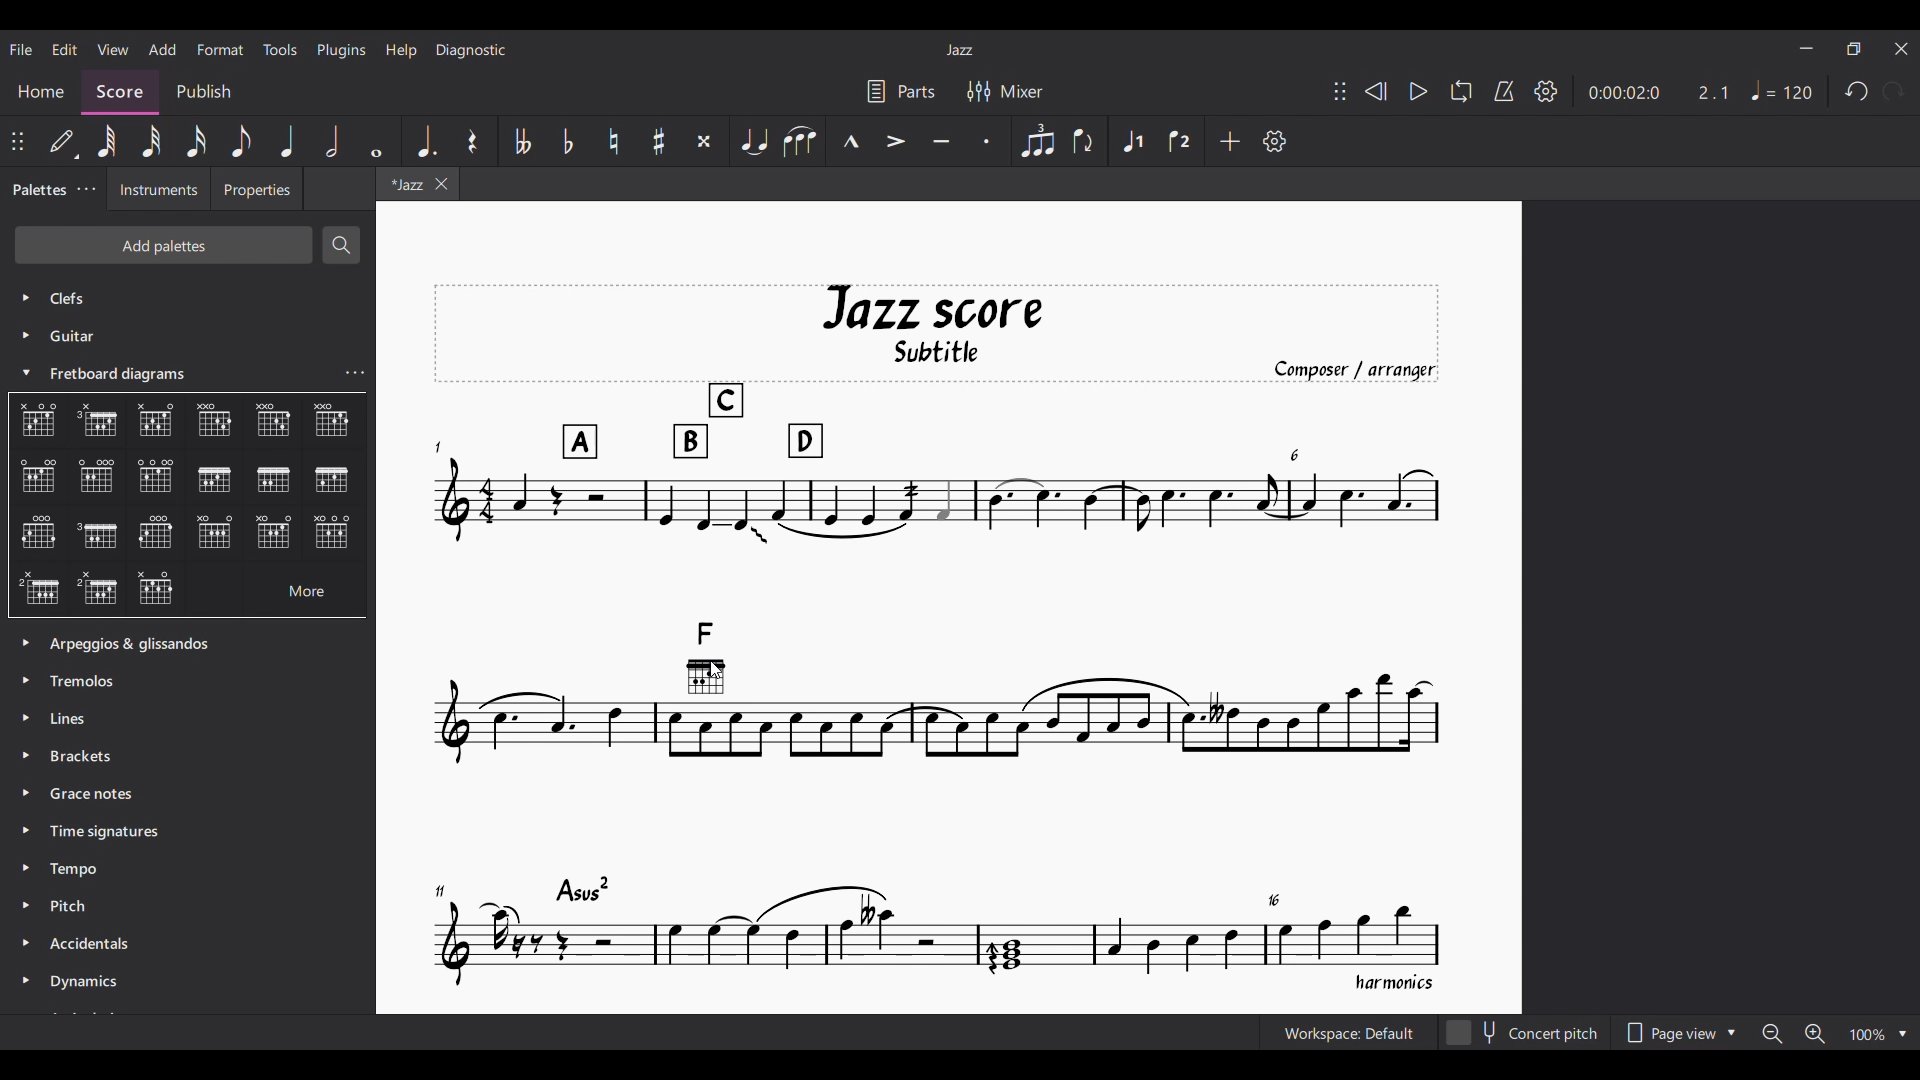 This screenshot has height=1080, width=1920. What do you see at coordinates (96, 946) in the screenshot?
I see `Accidentals` at bounding box center [96, 946].